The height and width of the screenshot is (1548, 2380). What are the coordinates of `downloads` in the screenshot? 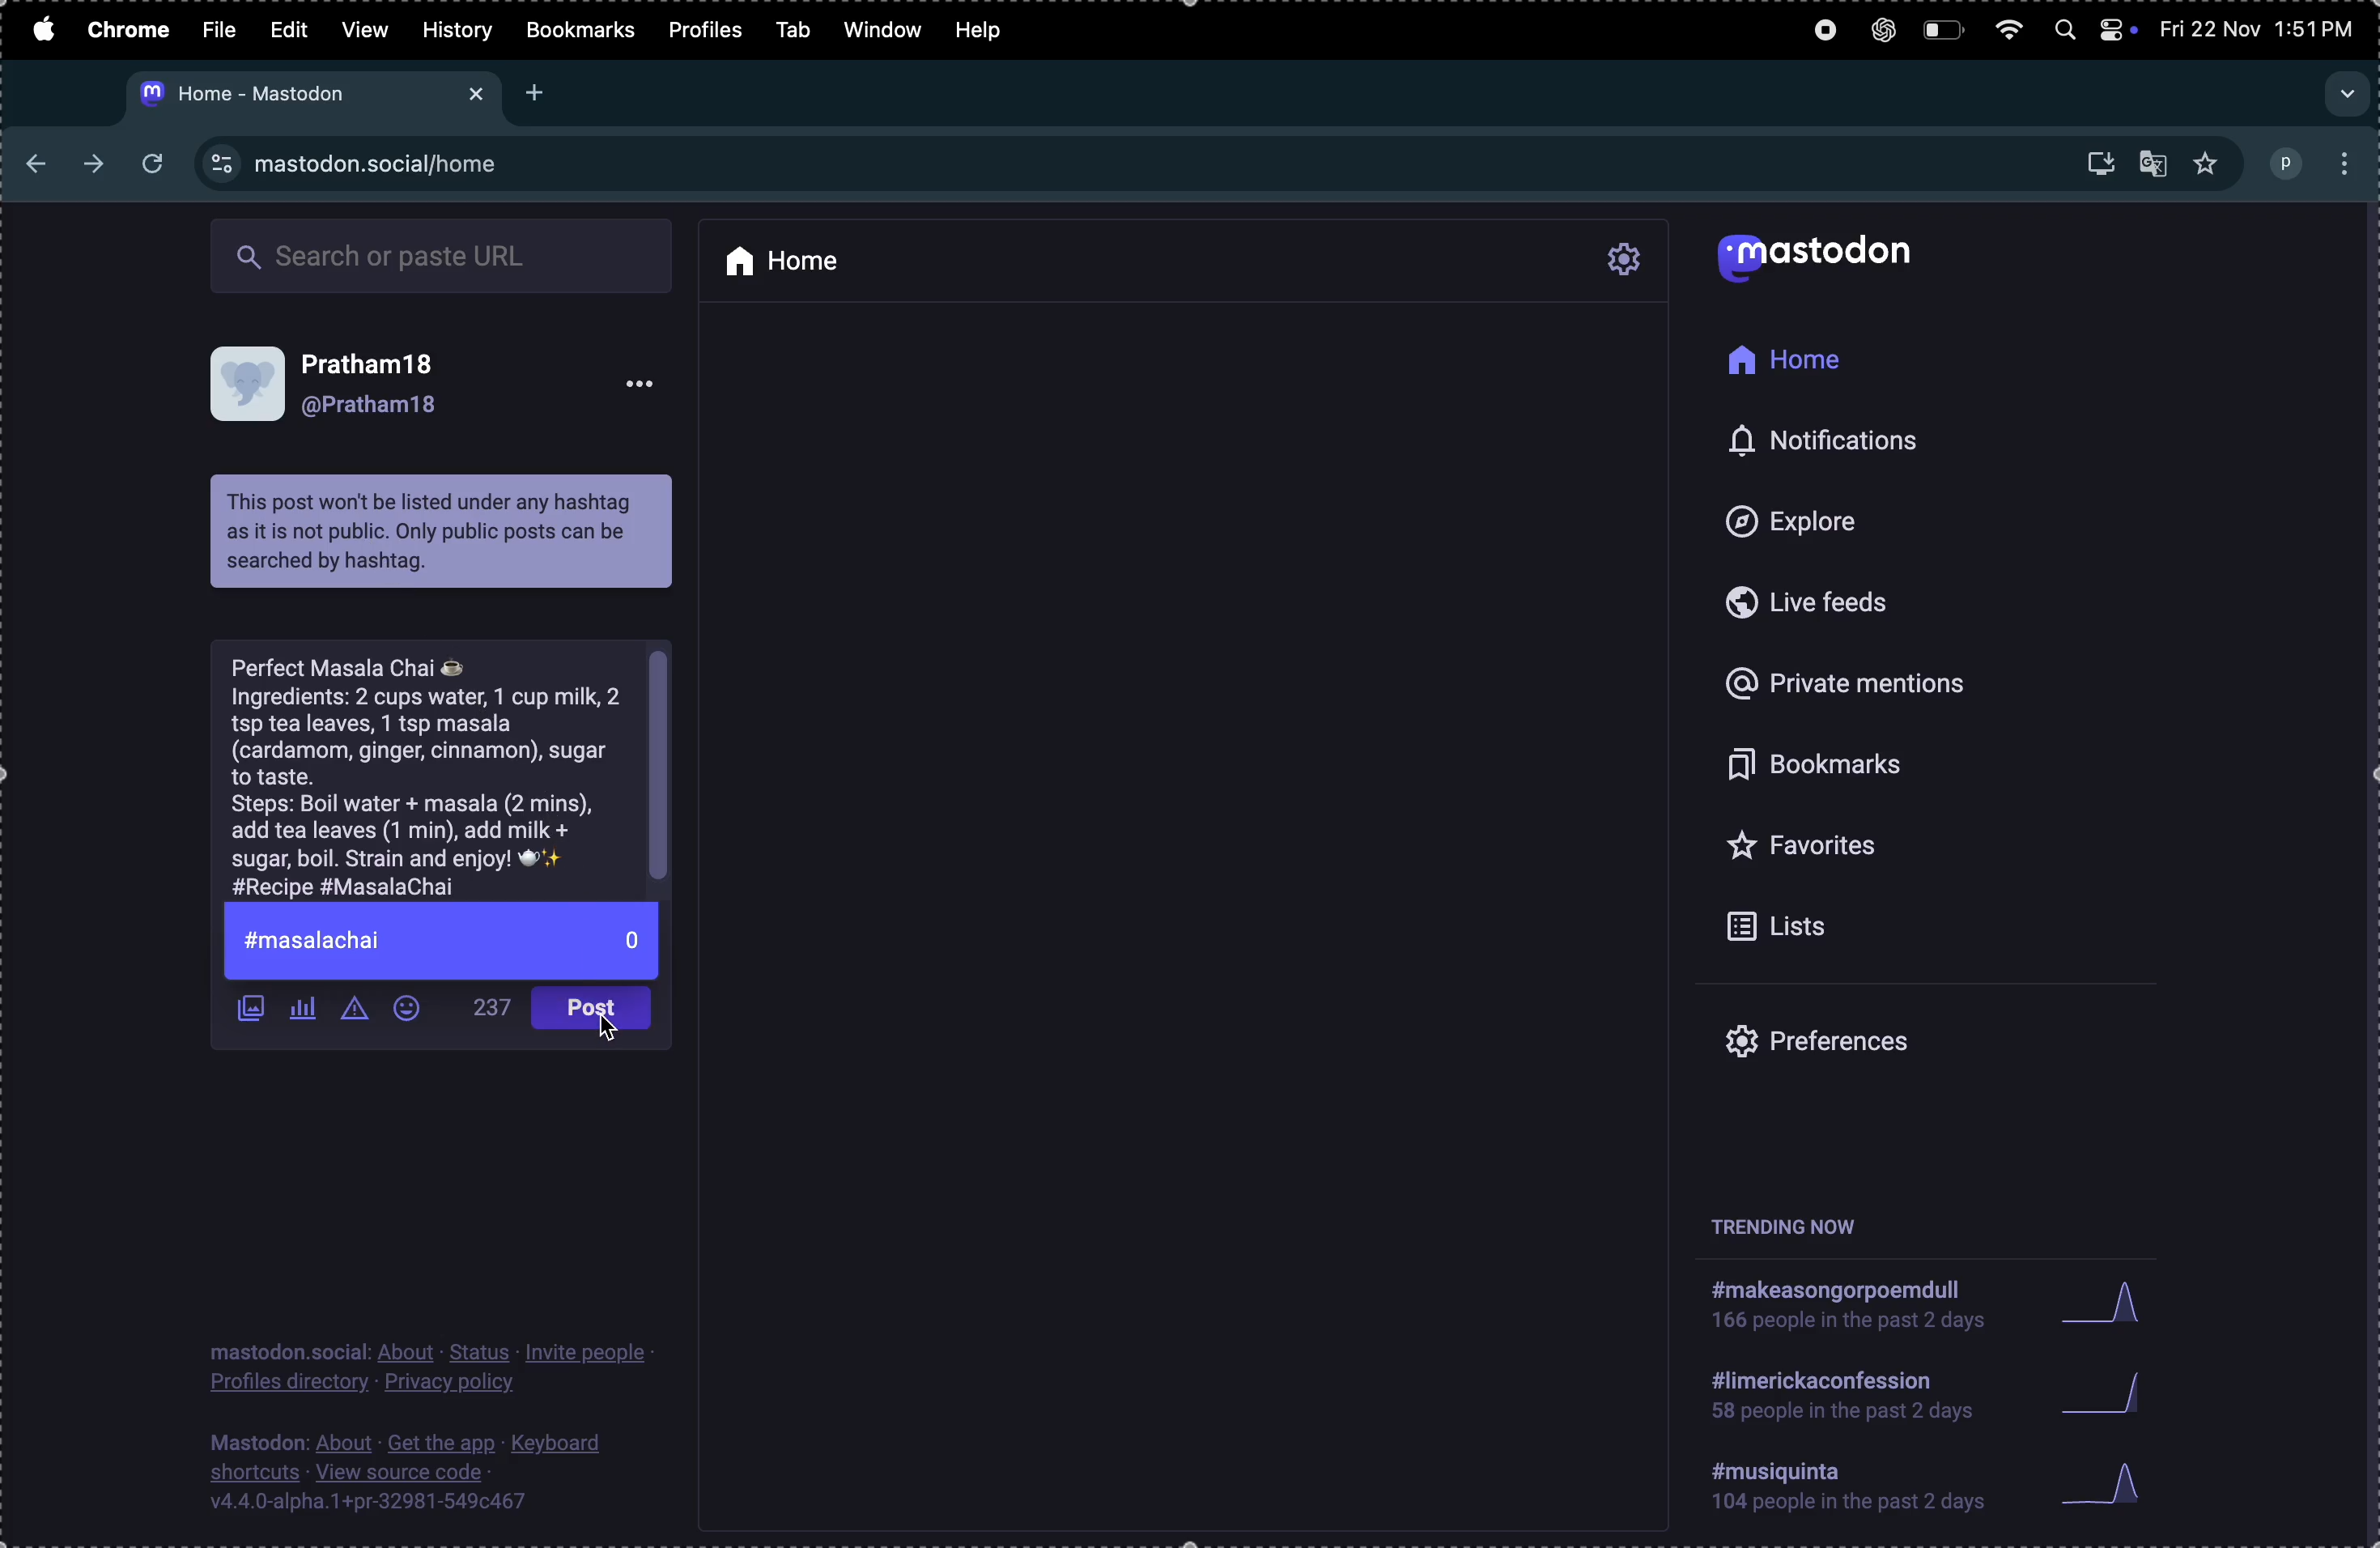 It's located at (2092, 160).